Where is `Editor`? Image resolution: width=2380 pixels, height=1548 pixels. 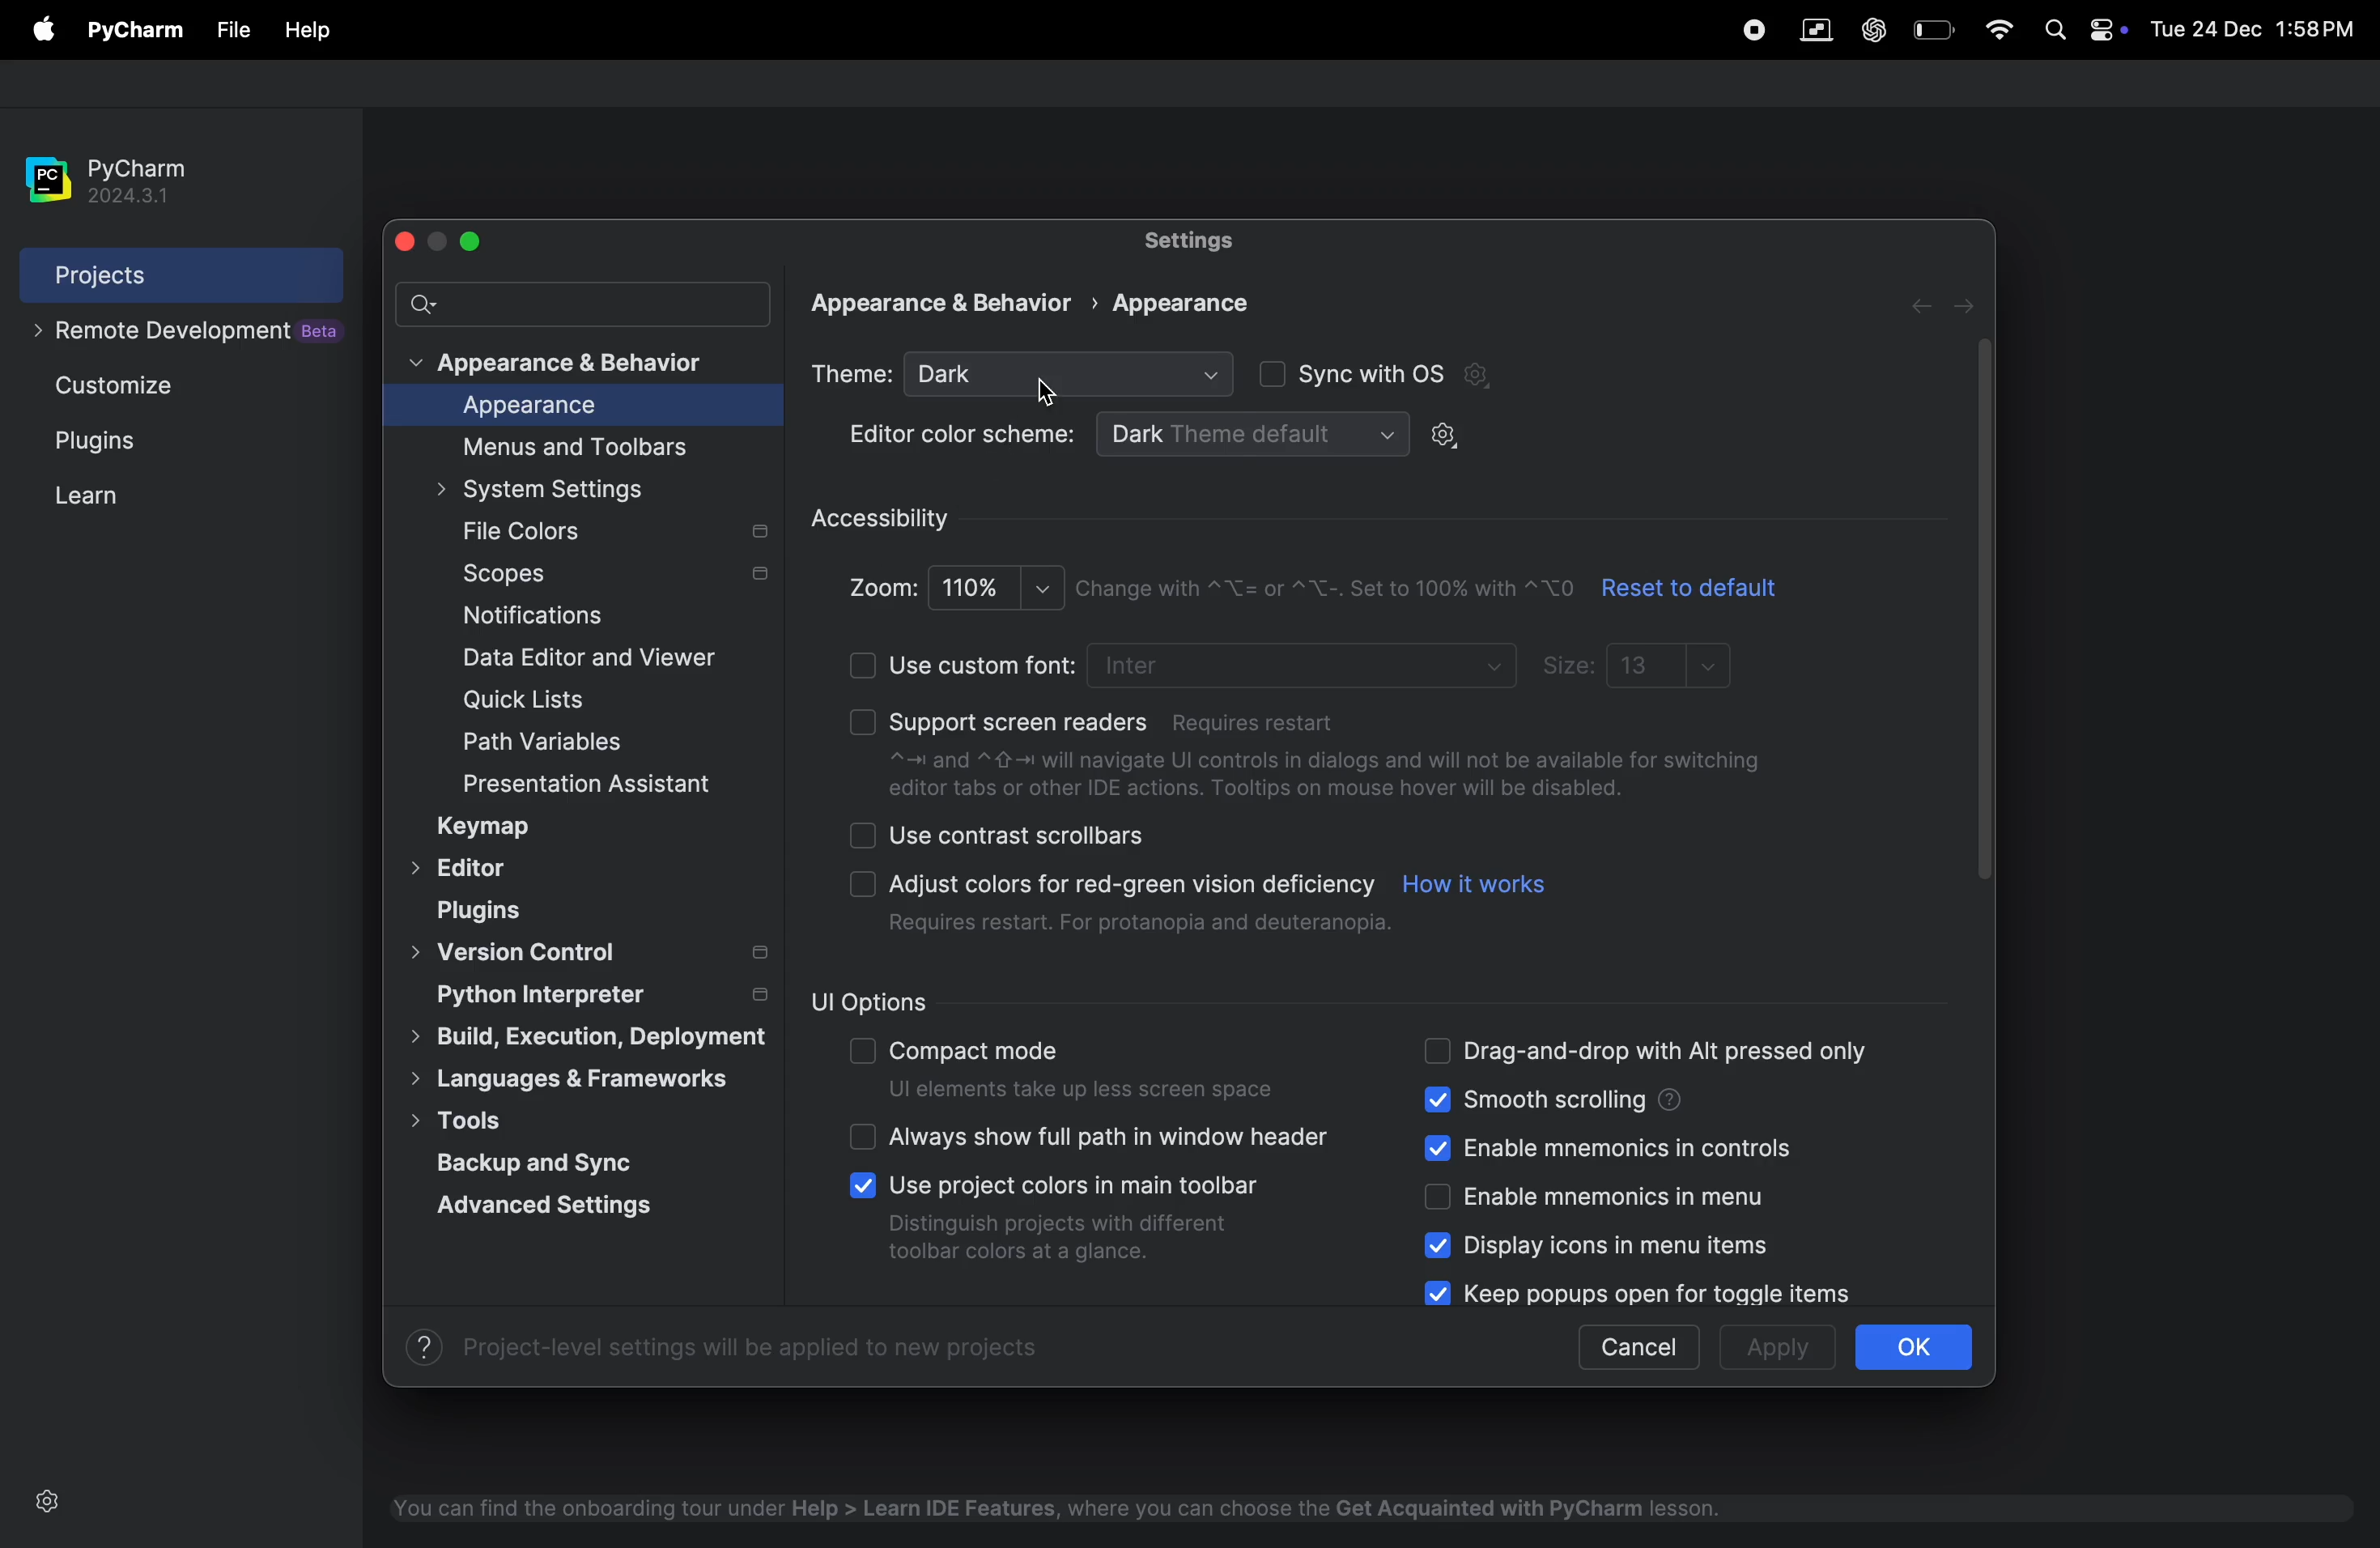 Editor is located at coordinates (468, 867).